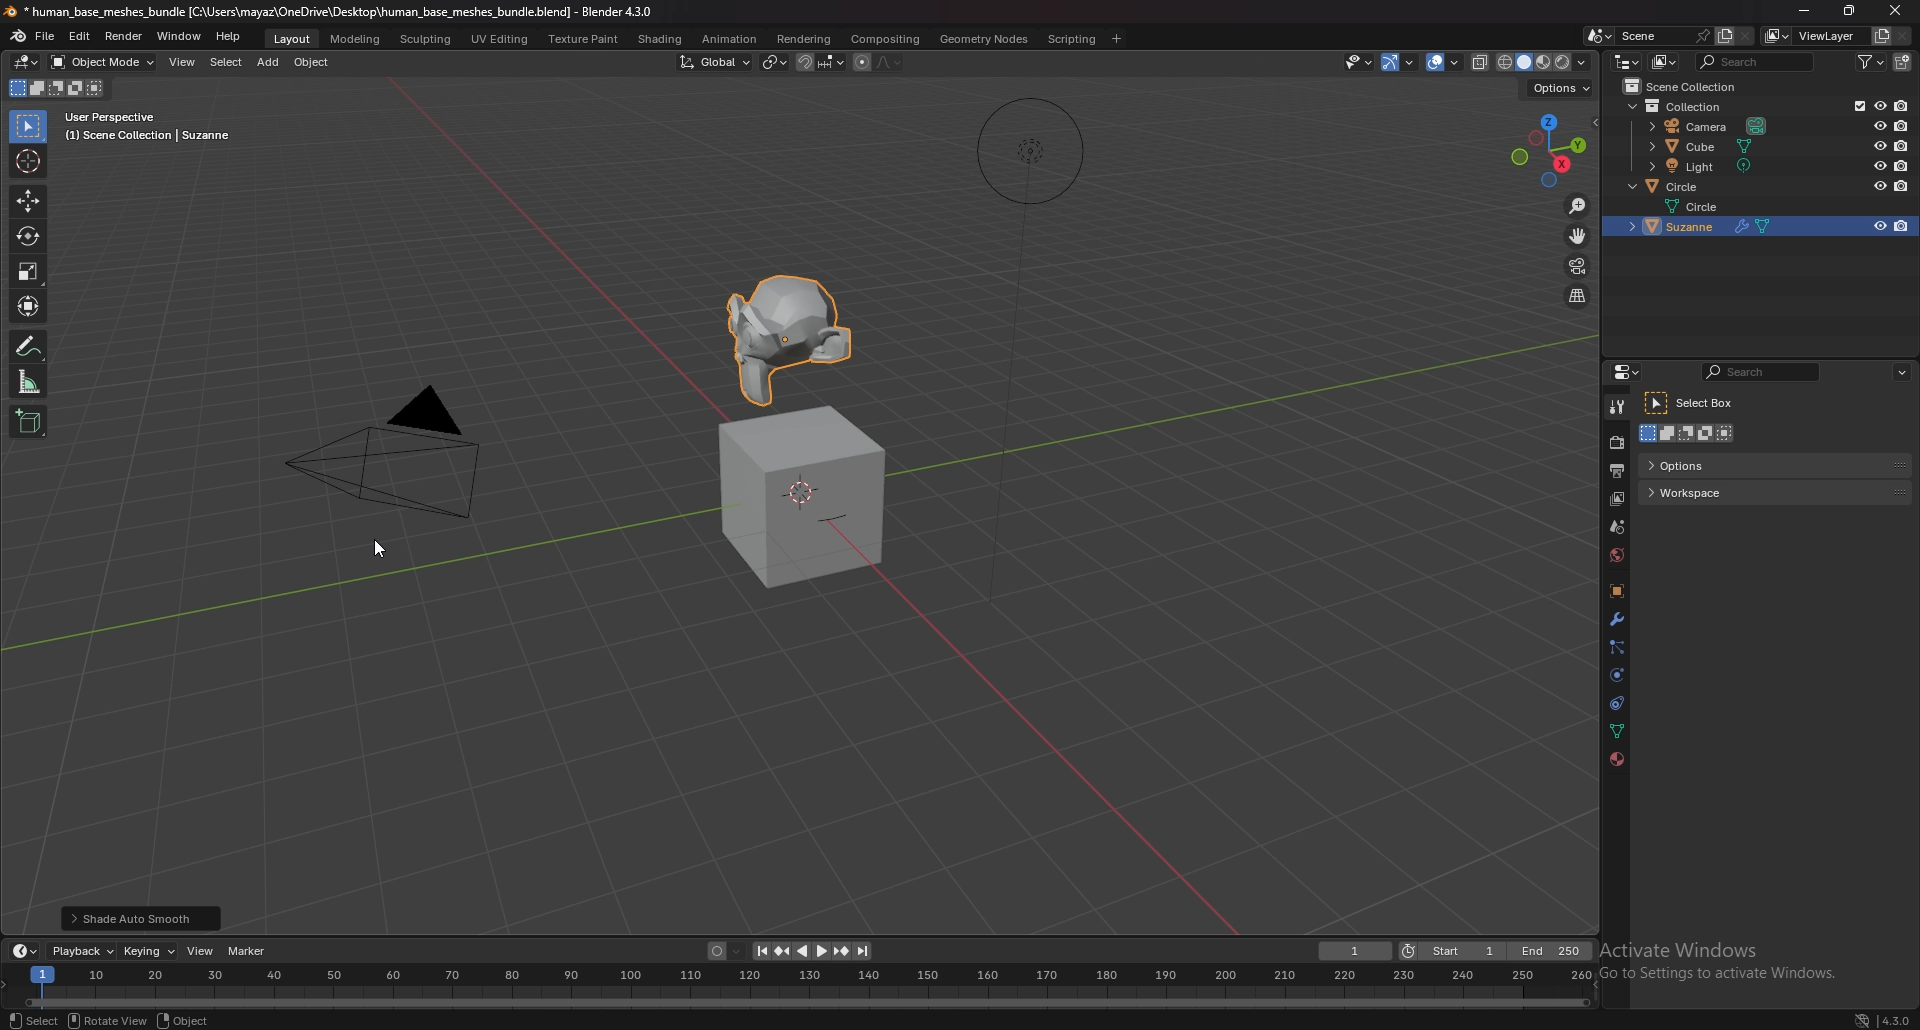 This screenshot has height=1030, width=1920. I want to click on file, so click(46, 37).